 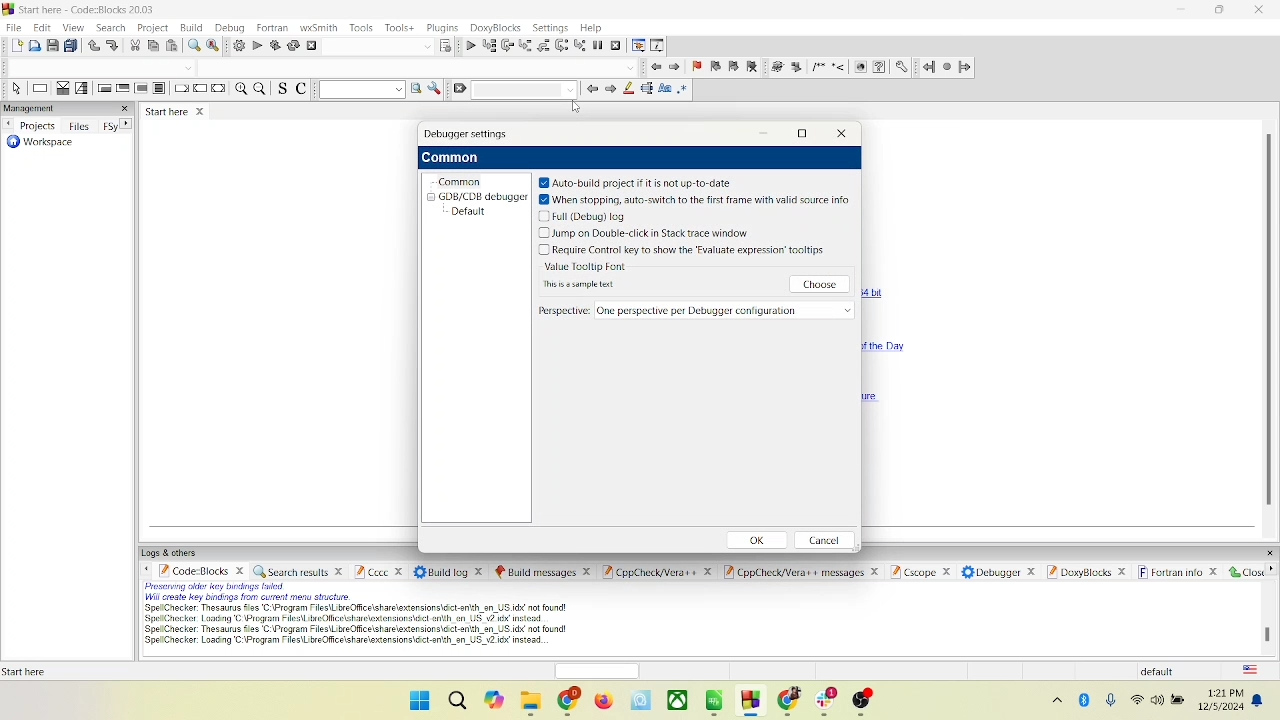 What do you see at coordinates (72, 46) in the screenshot?
I see `save everything` at bounding box center [72, 46].